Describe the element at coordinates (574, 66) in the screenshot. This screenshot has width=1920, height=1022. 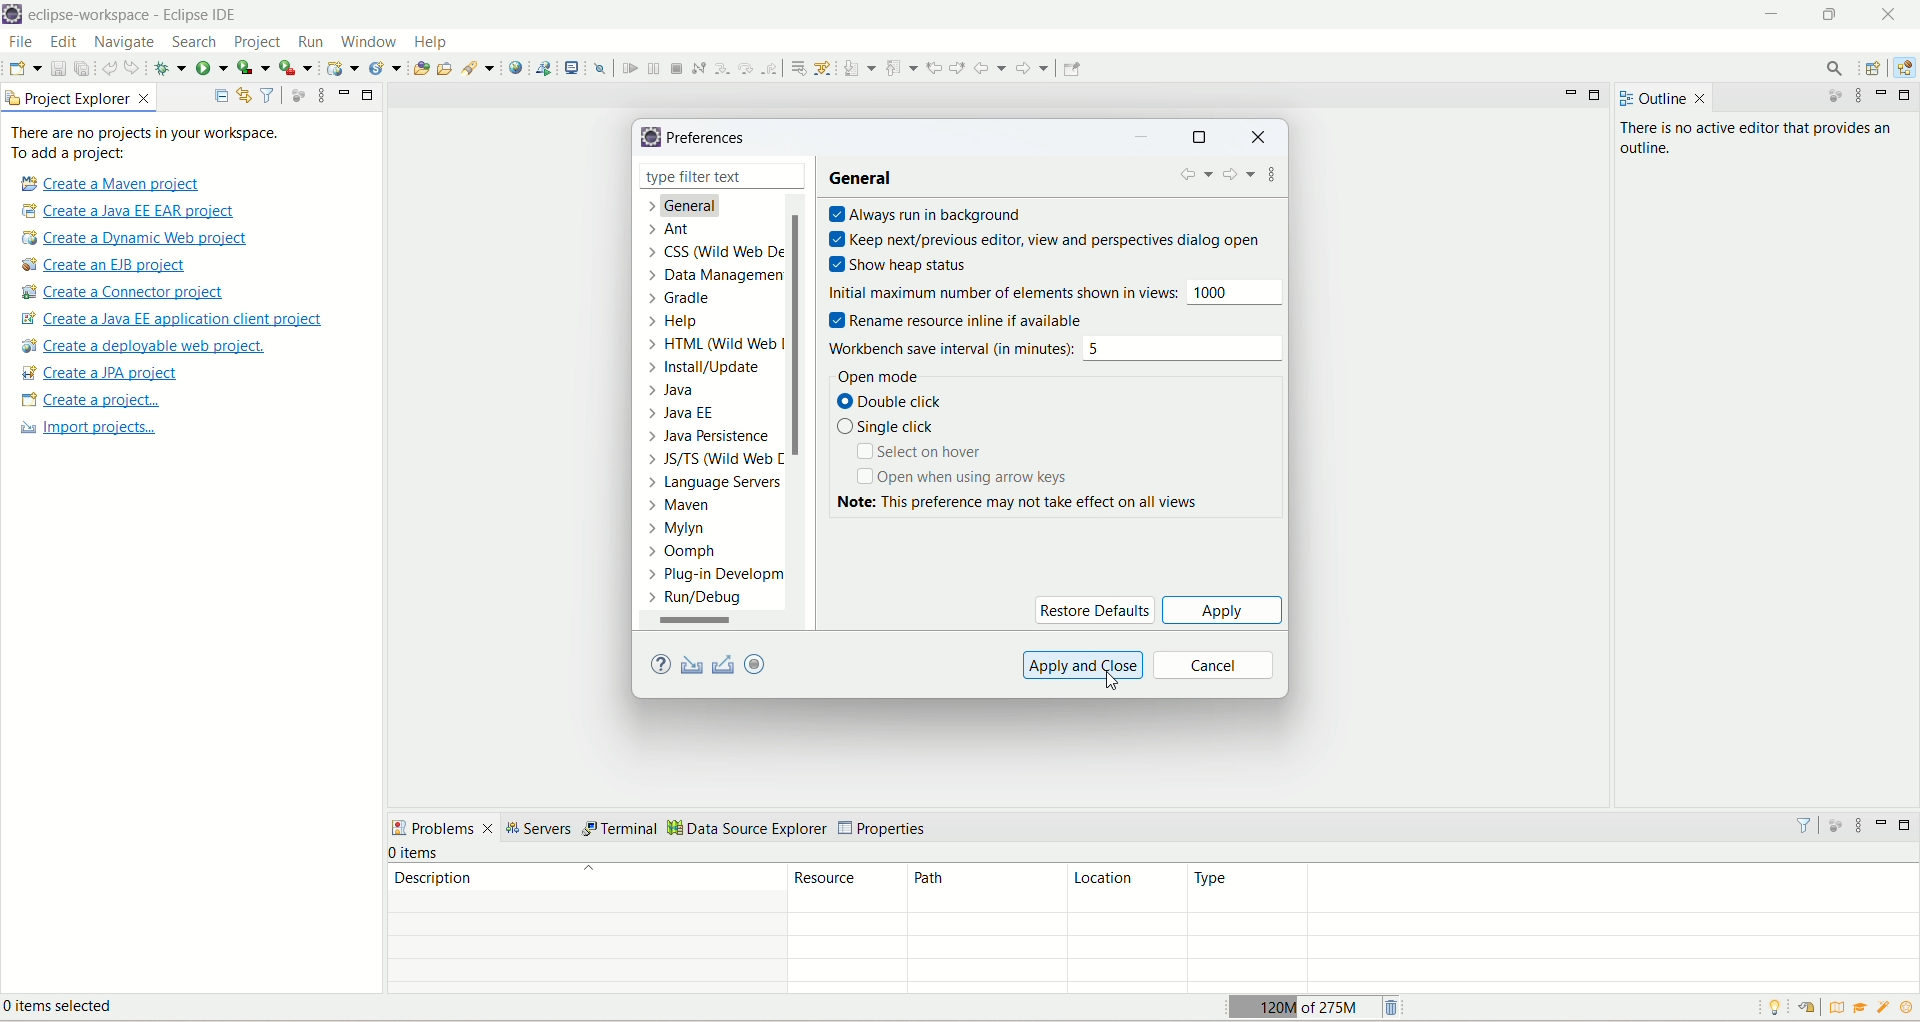
I see `open a terminal` at that location.